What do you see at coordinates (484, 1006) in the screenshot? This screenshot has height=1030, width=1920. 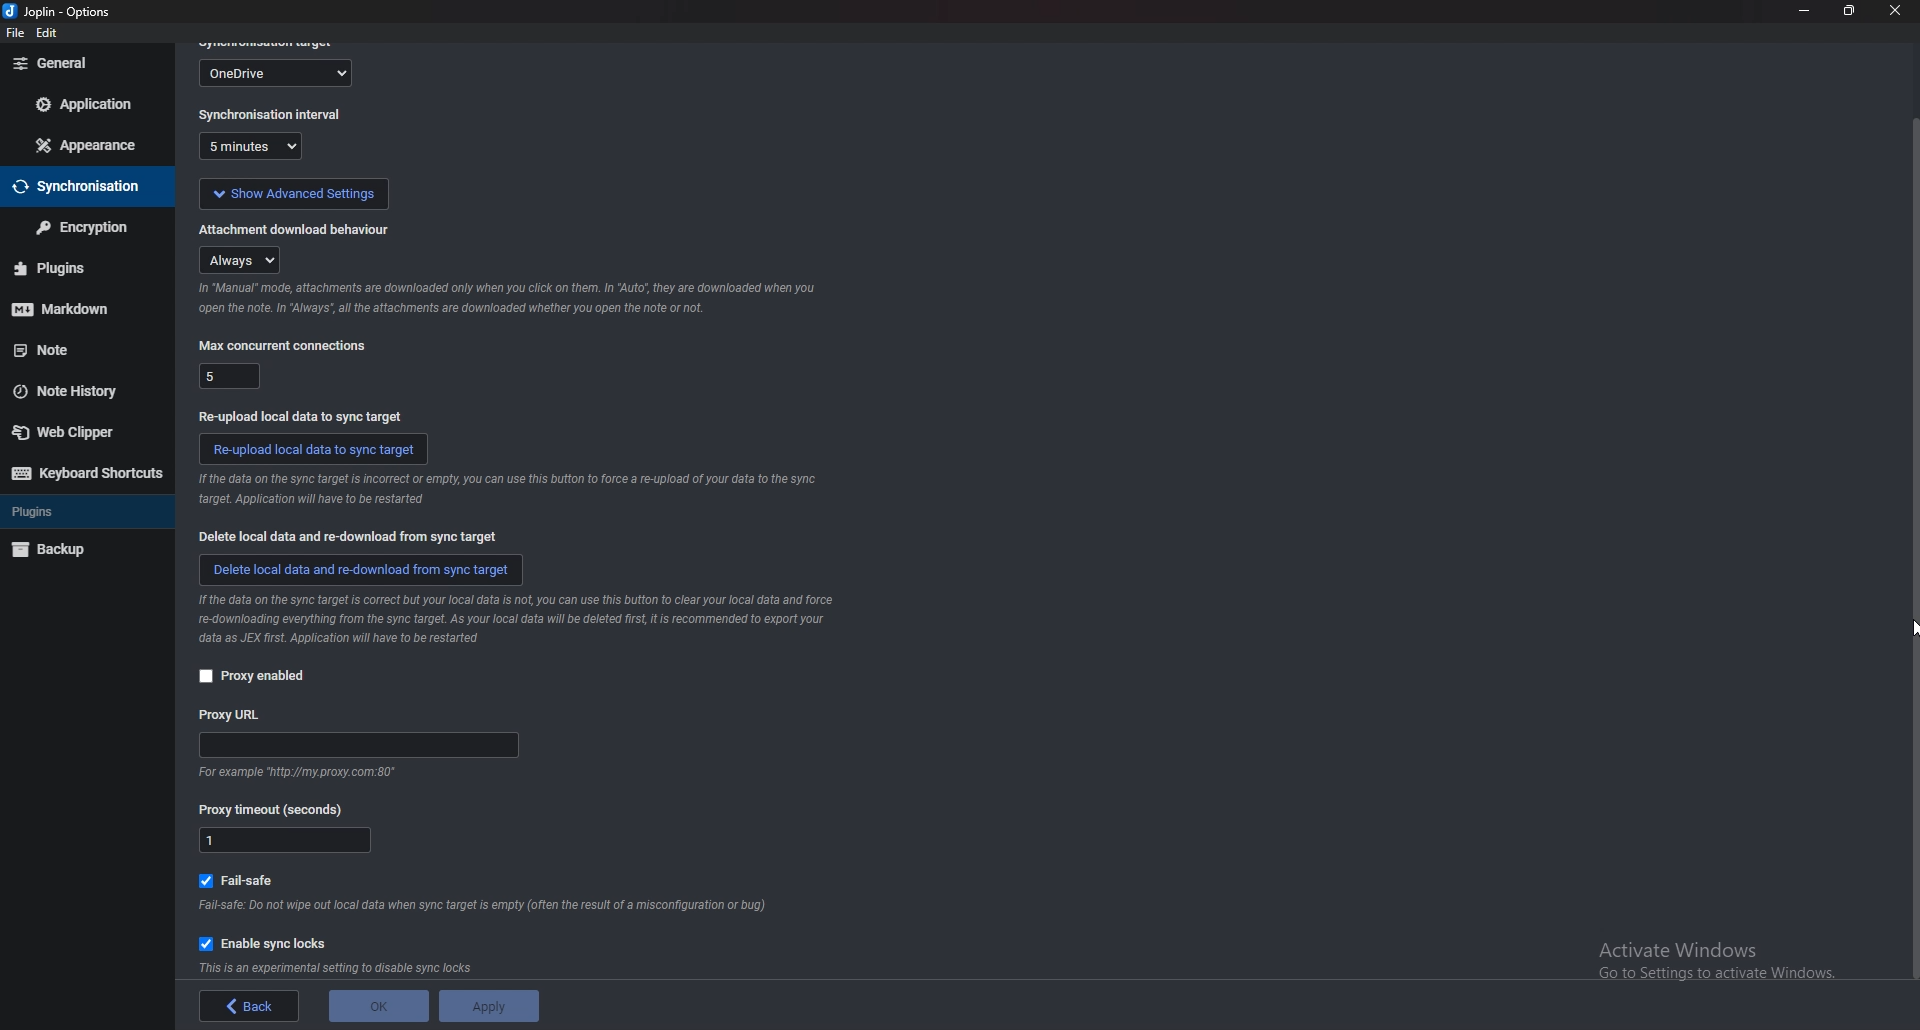 I see `apply` at bounding box center [484, 1006].